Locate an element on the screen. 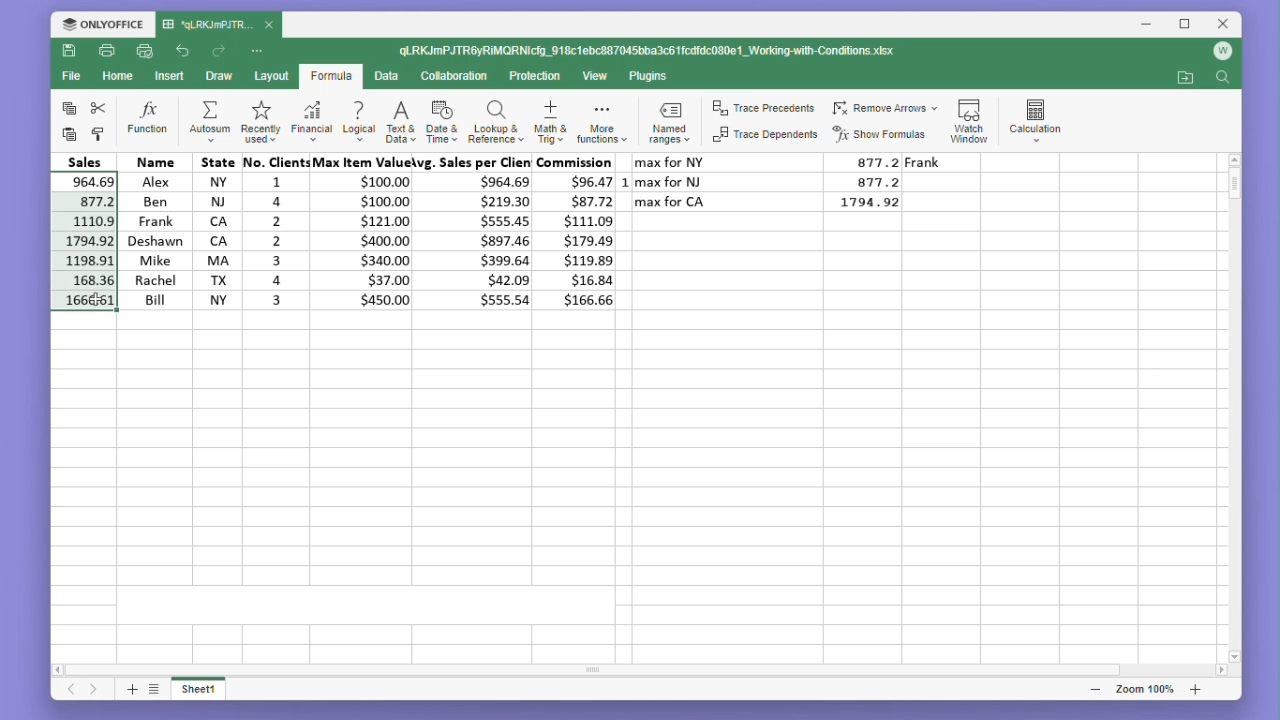 Image resolution: width=1280 pixels, height=720 pixels. Open my location is located at coordinates (1185, 78).